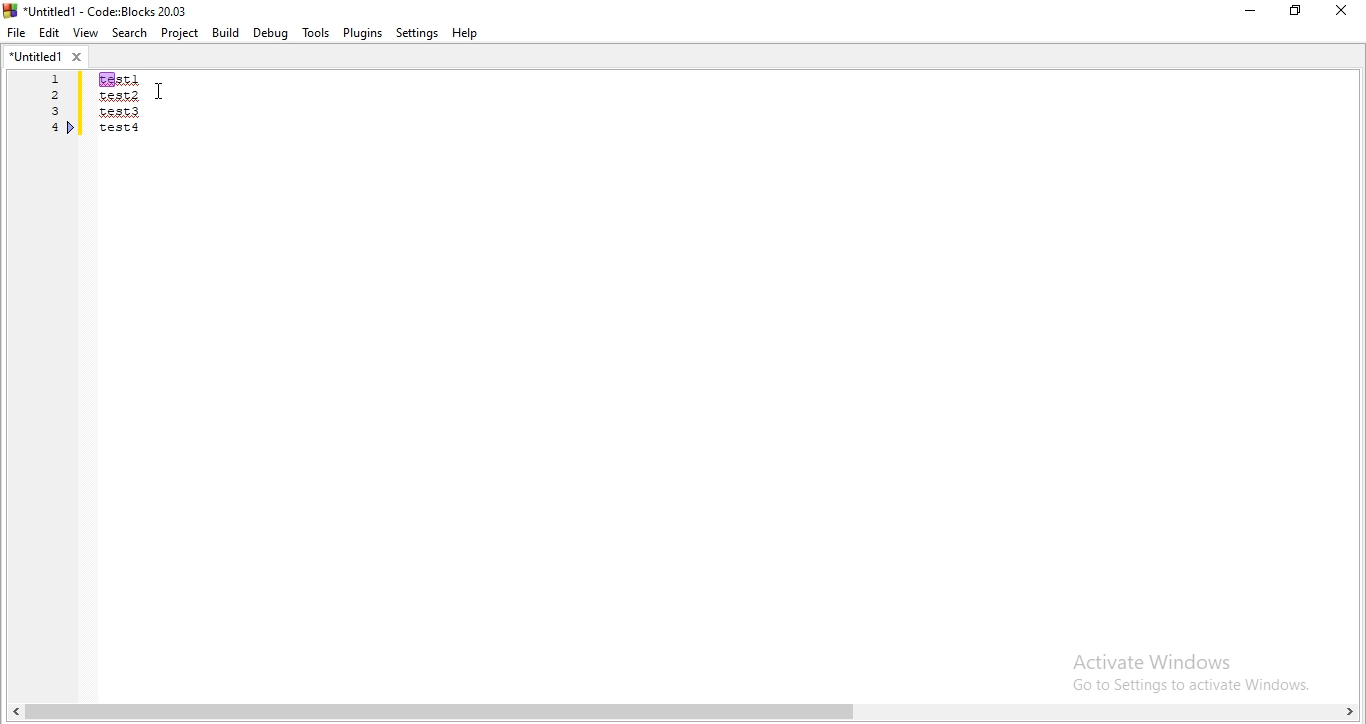  Describe the element at coordinates (52, 107) in the screenshot. I see `Serial number 1, 2,3,4` at that location.